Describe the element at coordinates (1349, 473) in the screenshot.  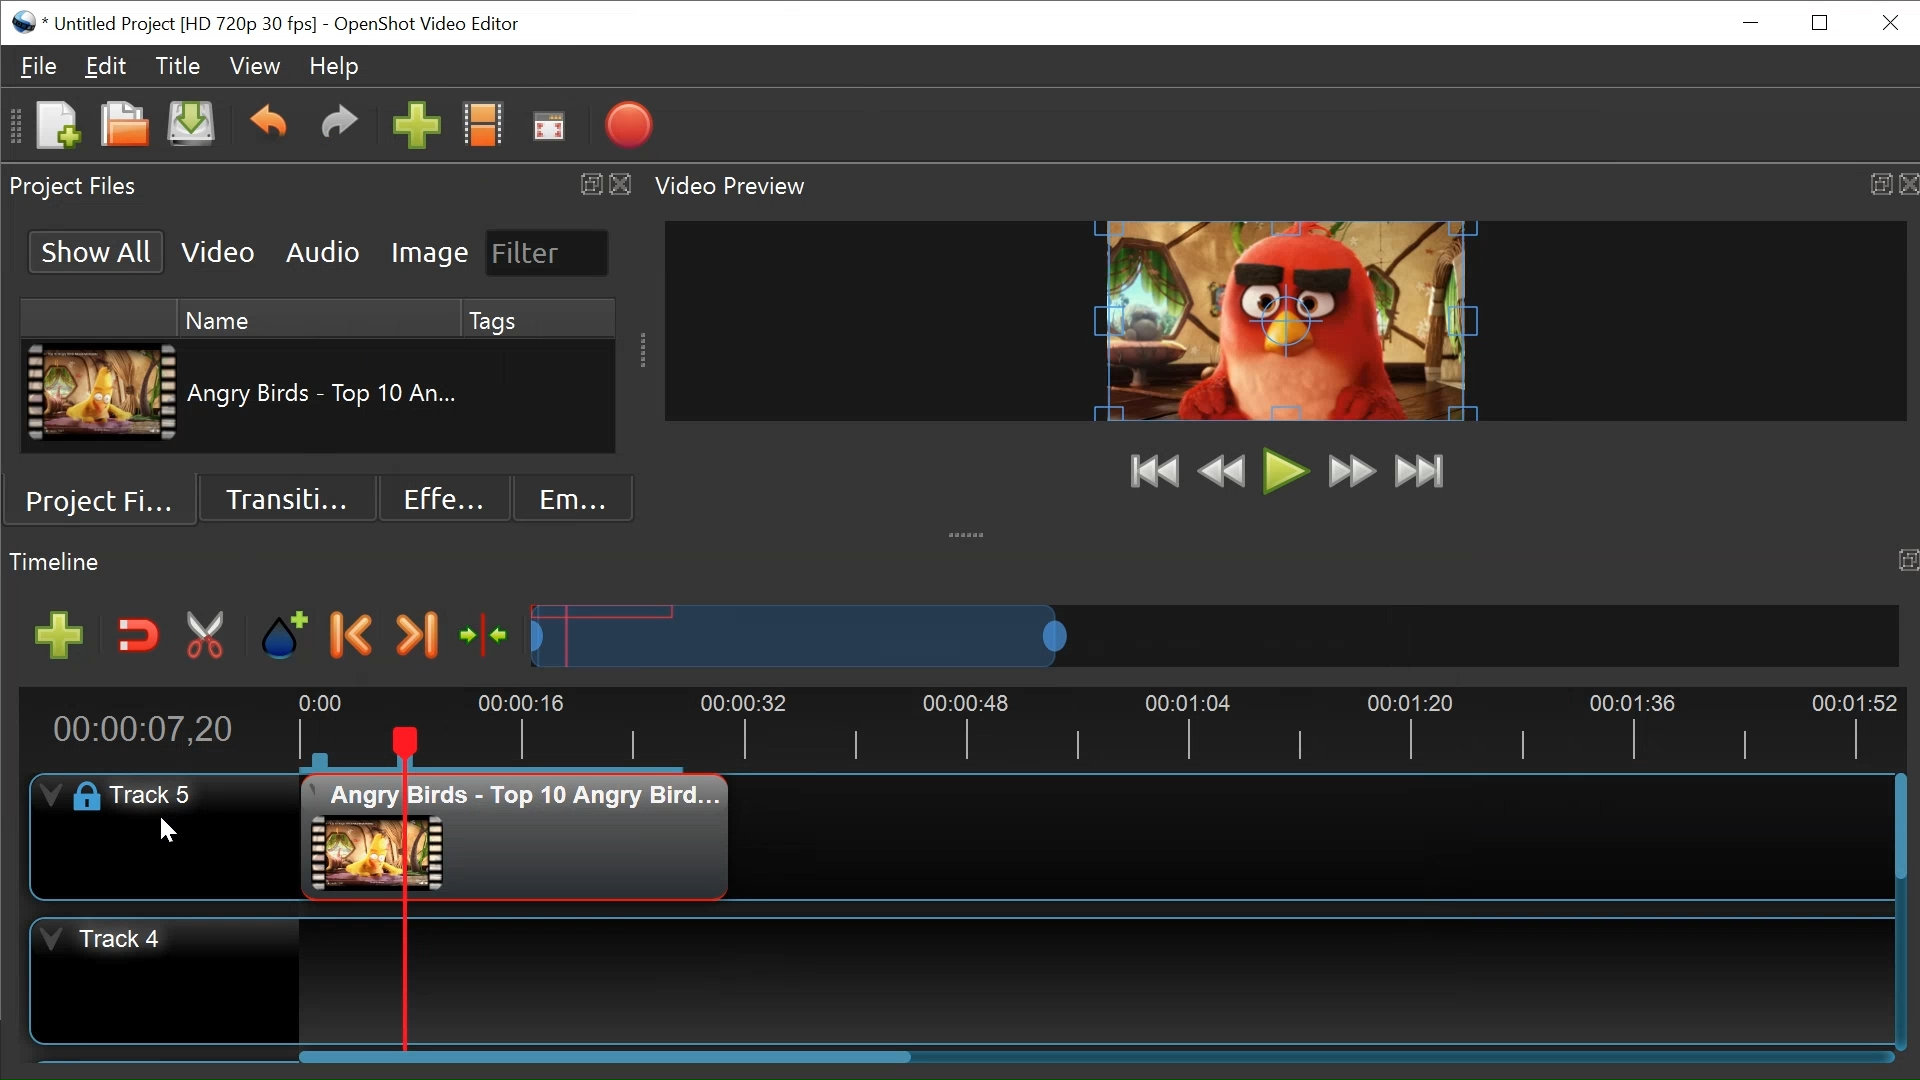
I see `Fast Forward` at that location.